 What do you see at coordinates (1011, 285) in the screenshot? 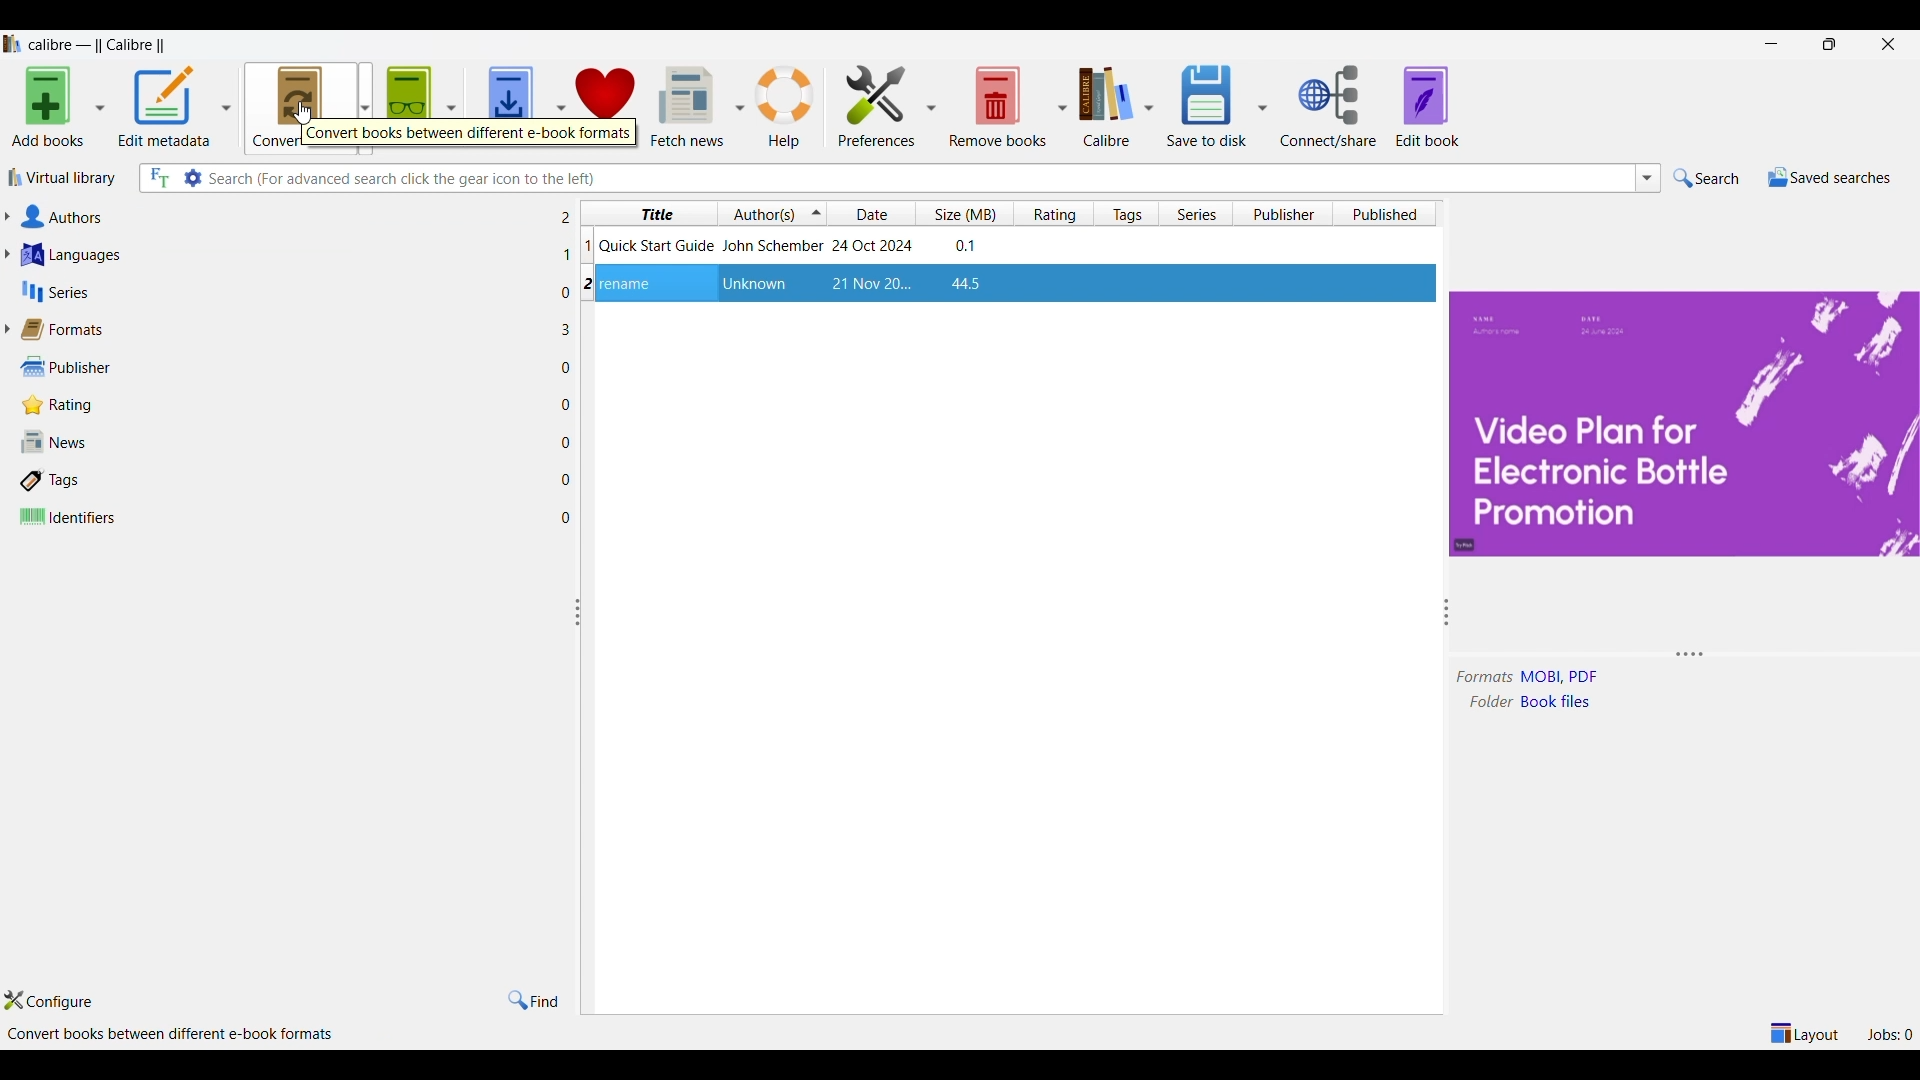
I see `File highlighted after selection` at bounding box center [1011, 285].